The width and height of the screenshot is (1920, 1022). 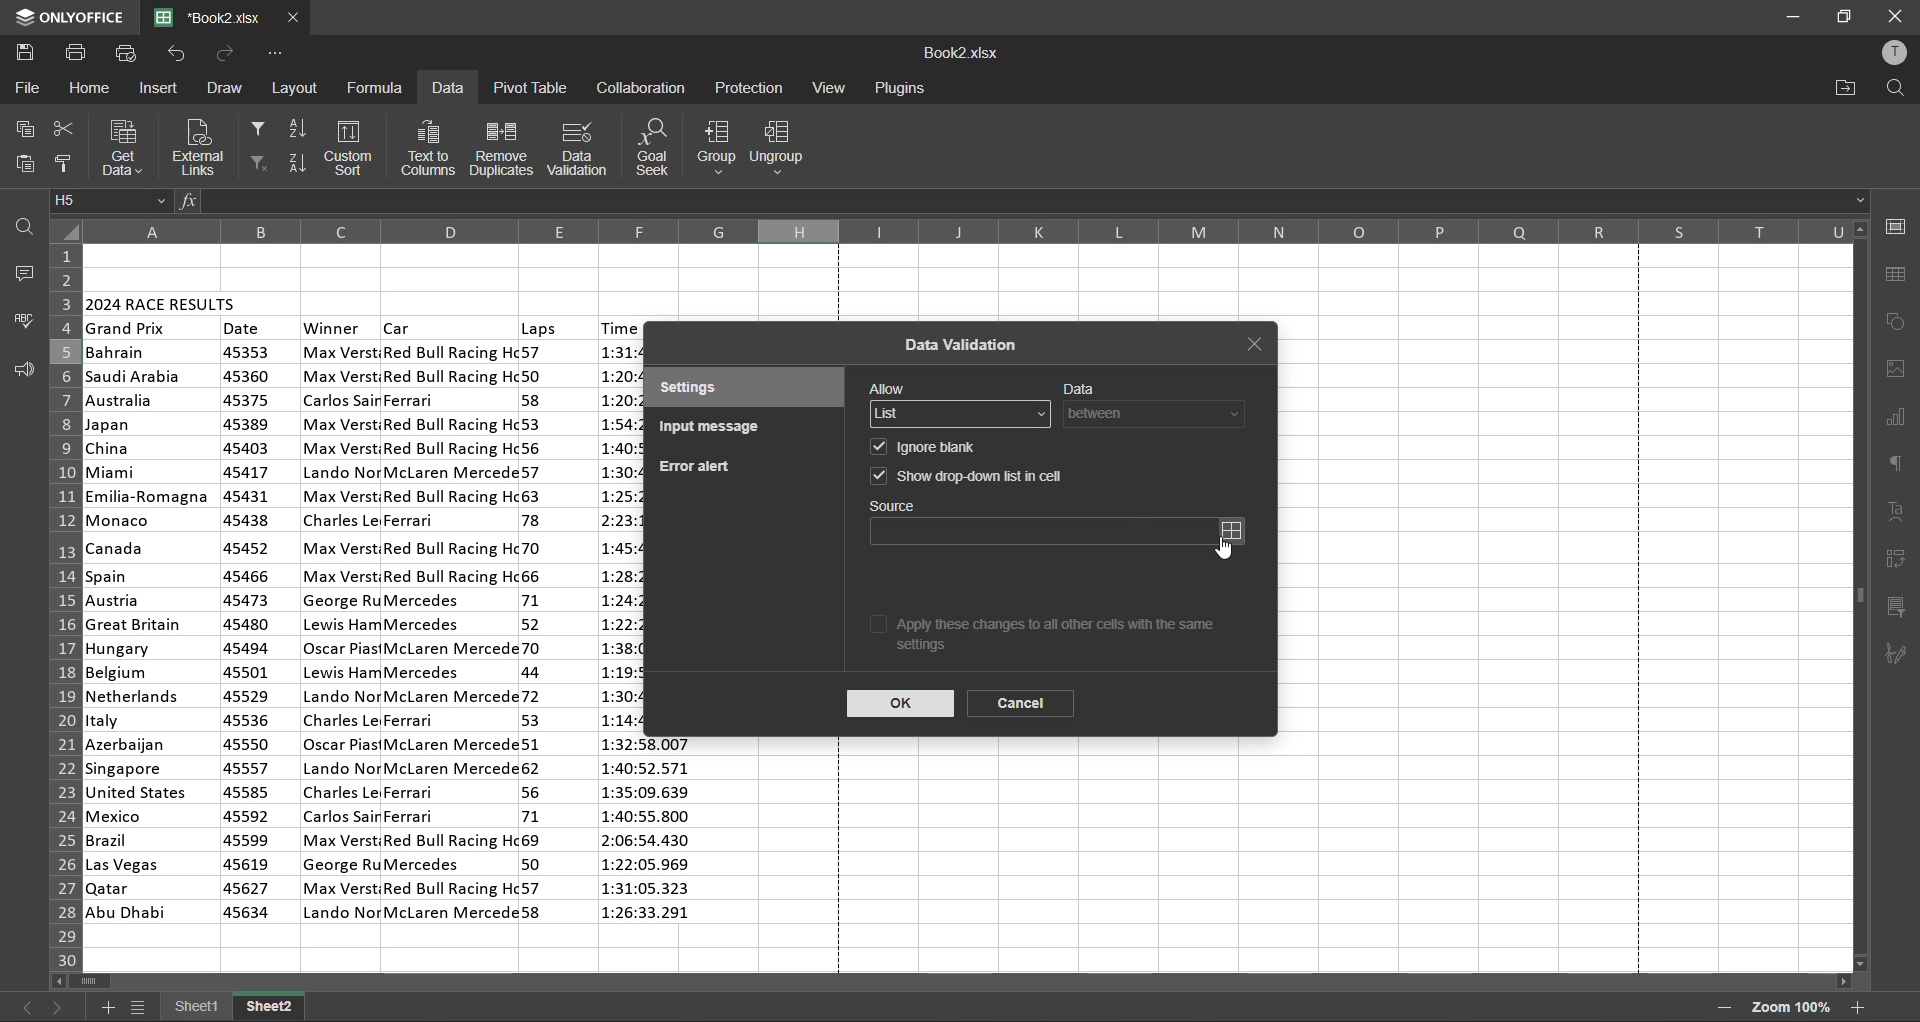 What do you see at coordinates (59, 1009) in the screenshot?
I see `next` at bounding box center [59, 1009].